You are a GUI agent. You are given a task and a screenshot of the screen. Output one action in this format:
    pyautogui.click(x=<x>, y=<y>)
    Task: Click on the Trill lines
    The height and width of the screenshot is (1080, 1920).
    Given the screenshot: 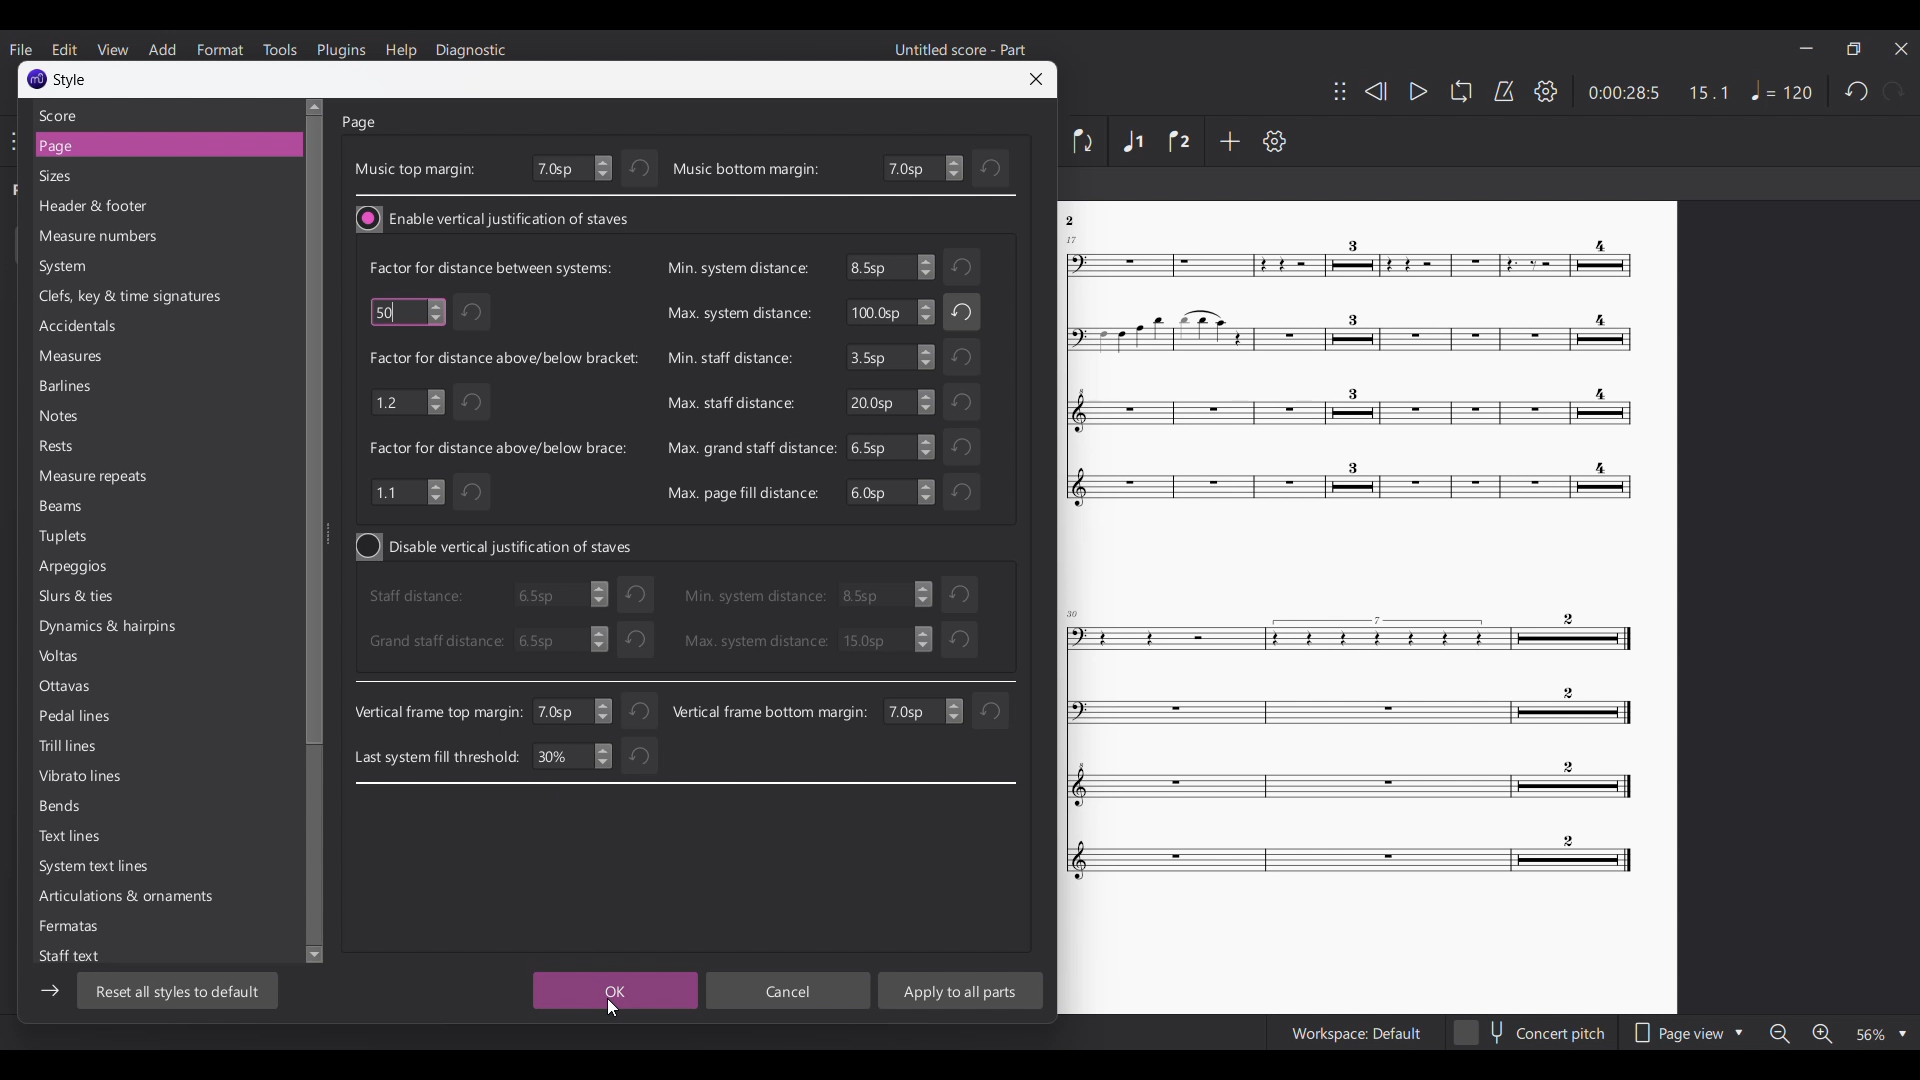 What is the action you would take?
    pyautogui.click(x=107, y=746)
    